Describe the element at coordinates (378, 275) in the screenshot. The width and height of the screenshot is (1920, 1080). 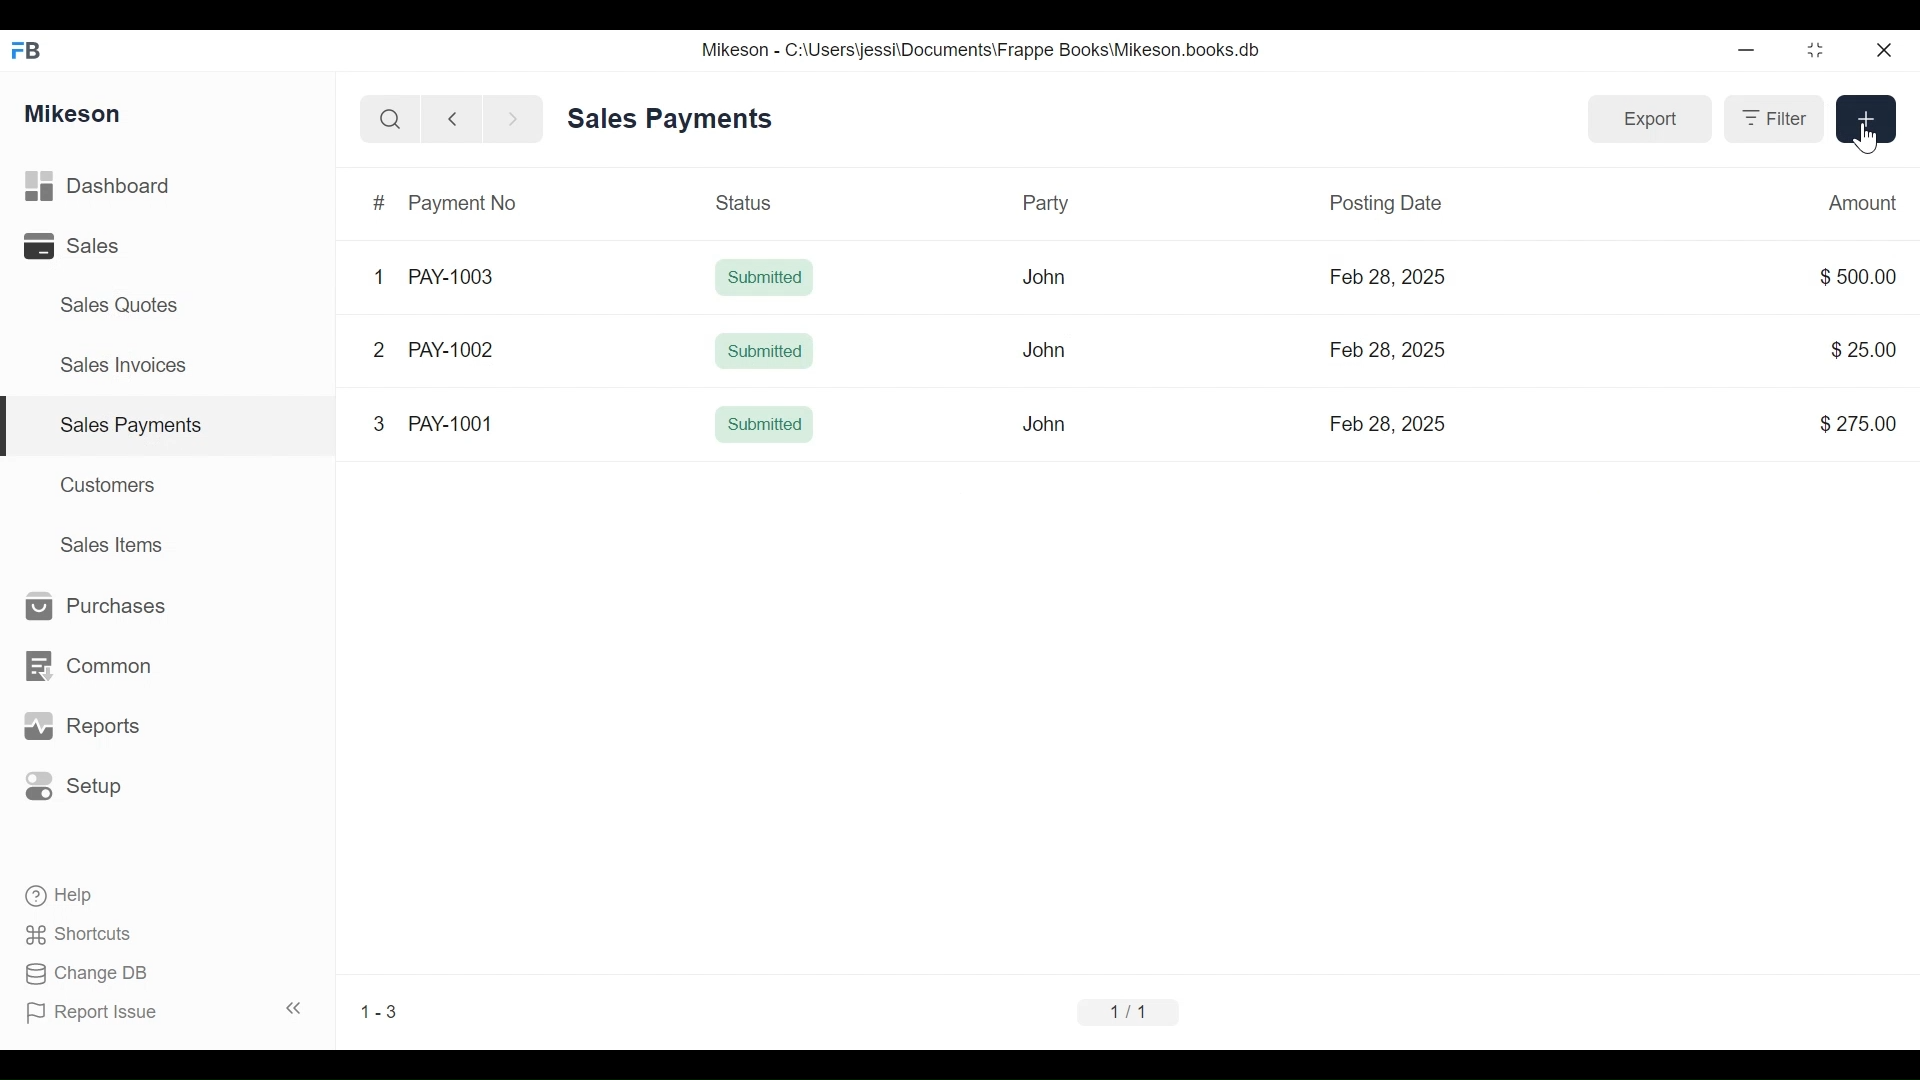
I see `1` at that location.